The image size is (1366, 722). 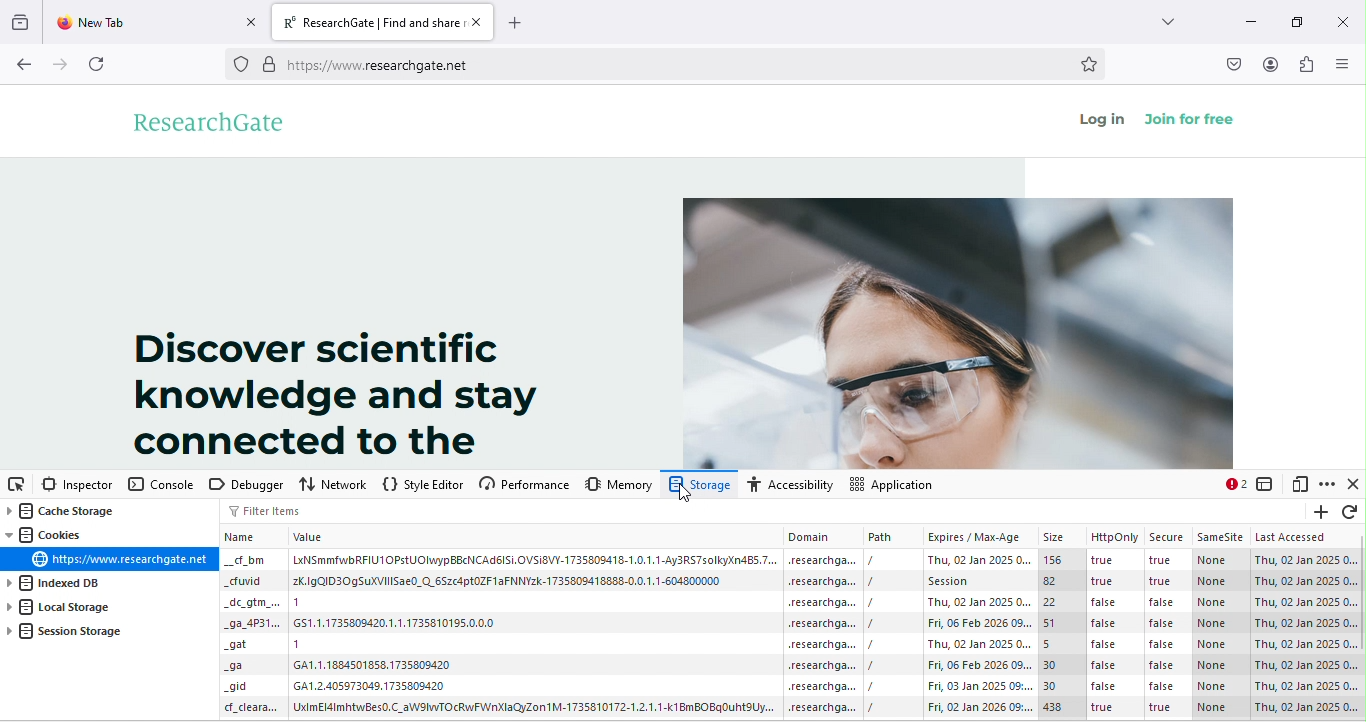 I want to click on value, so click(x=534, y=709).